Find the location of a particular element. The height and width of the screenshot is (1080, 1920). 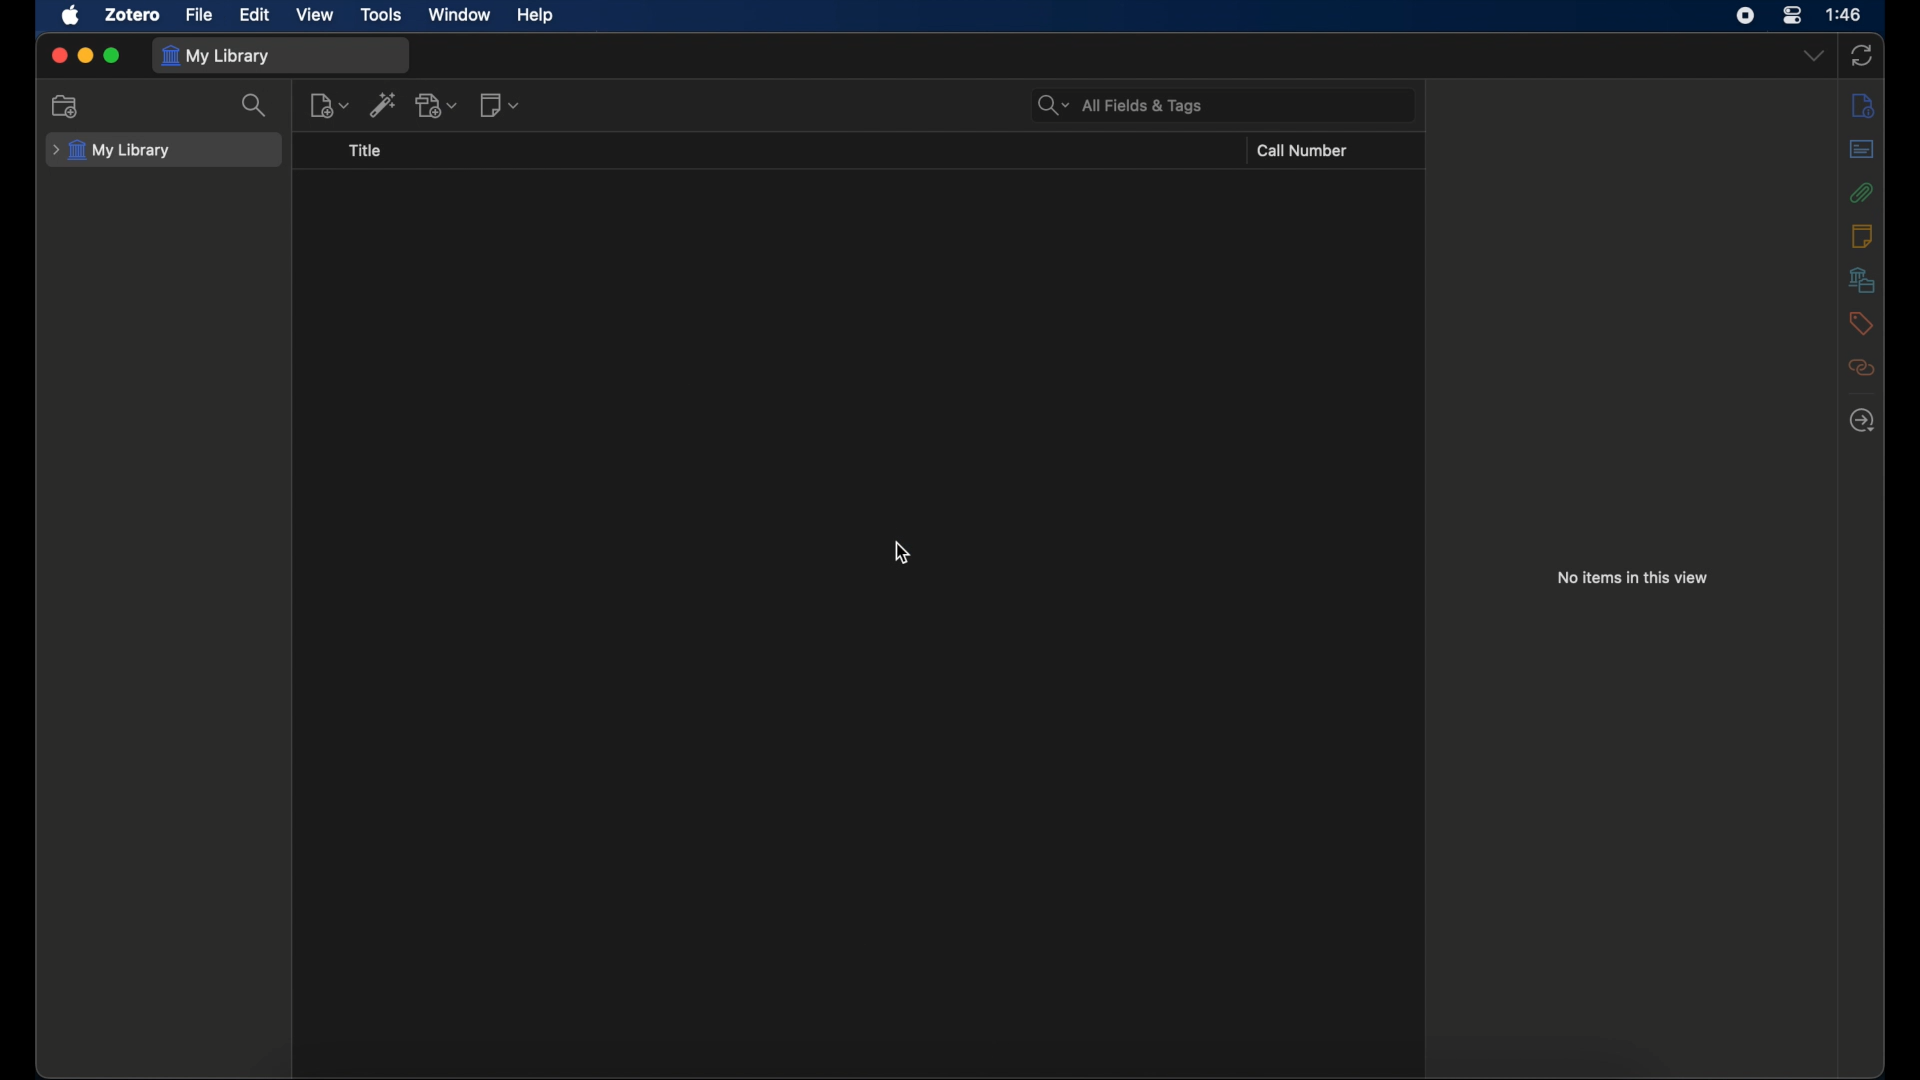

add item by identifier is located at coordinates (384, 104).